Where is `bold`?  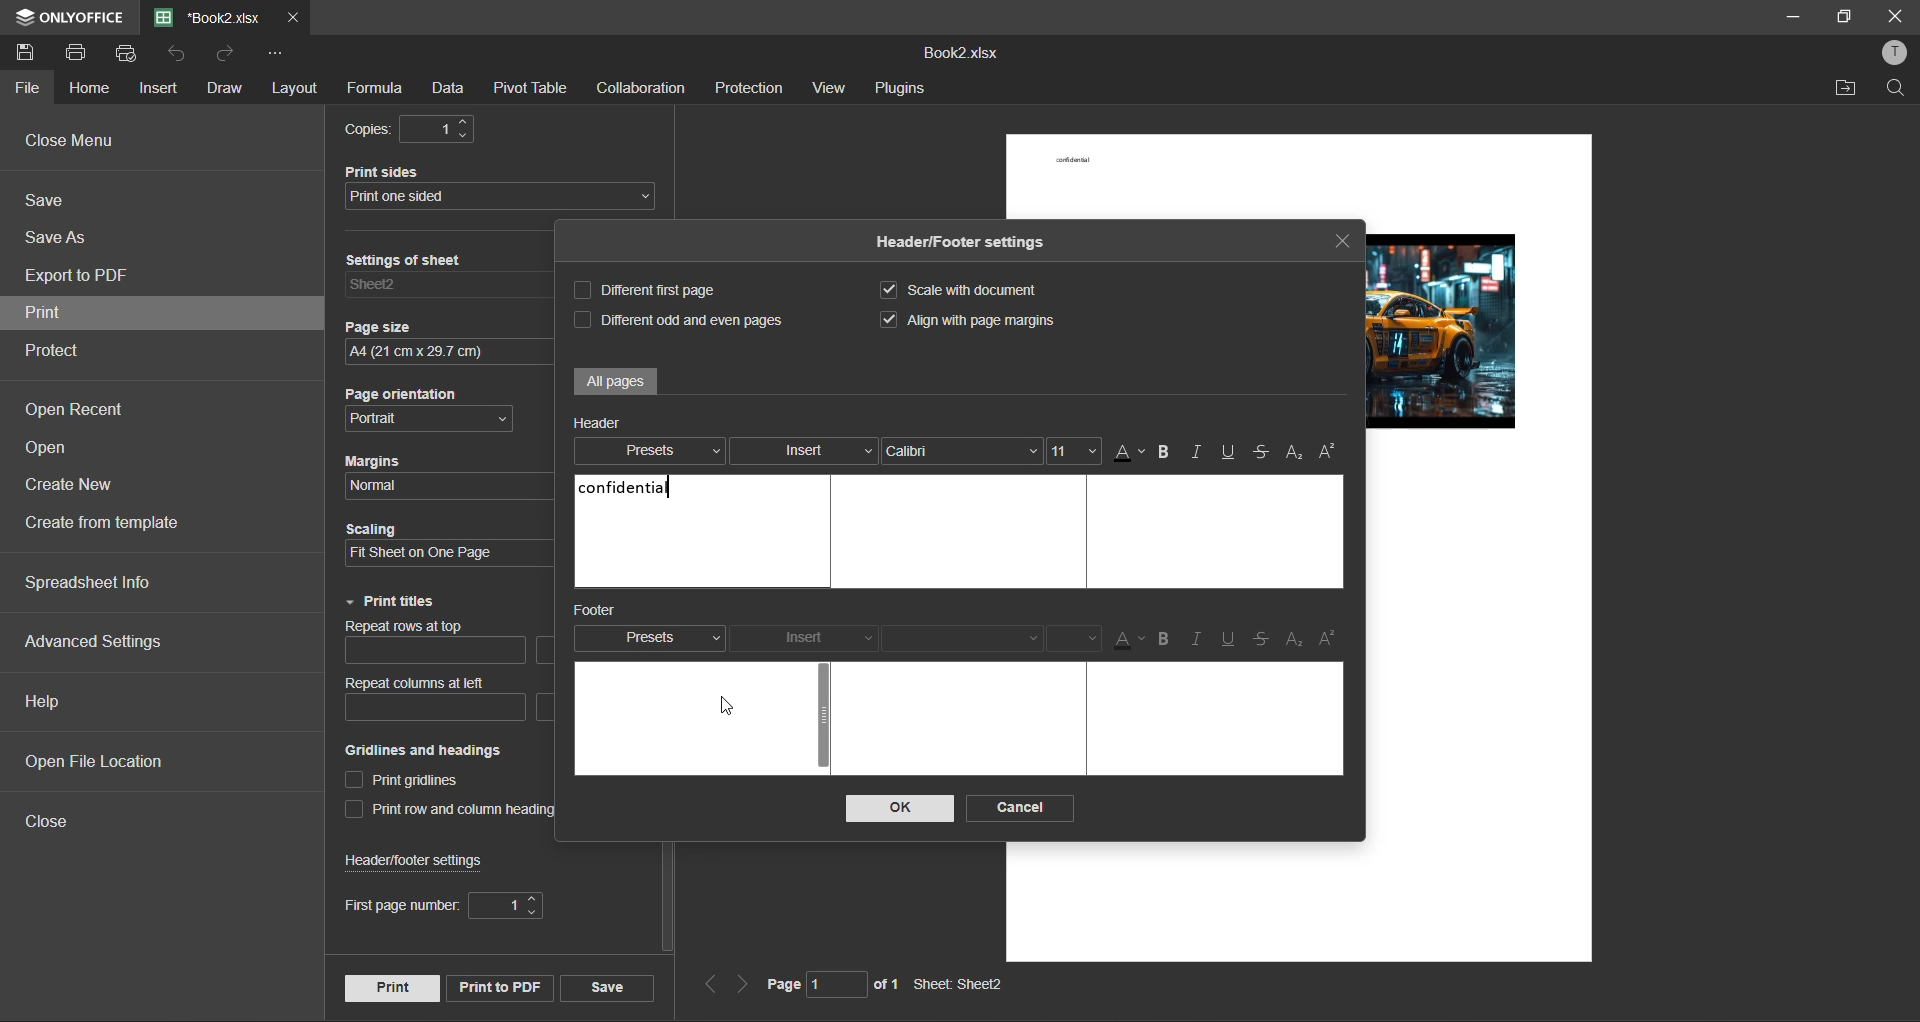
bold is located at coordinates (1168, 639).